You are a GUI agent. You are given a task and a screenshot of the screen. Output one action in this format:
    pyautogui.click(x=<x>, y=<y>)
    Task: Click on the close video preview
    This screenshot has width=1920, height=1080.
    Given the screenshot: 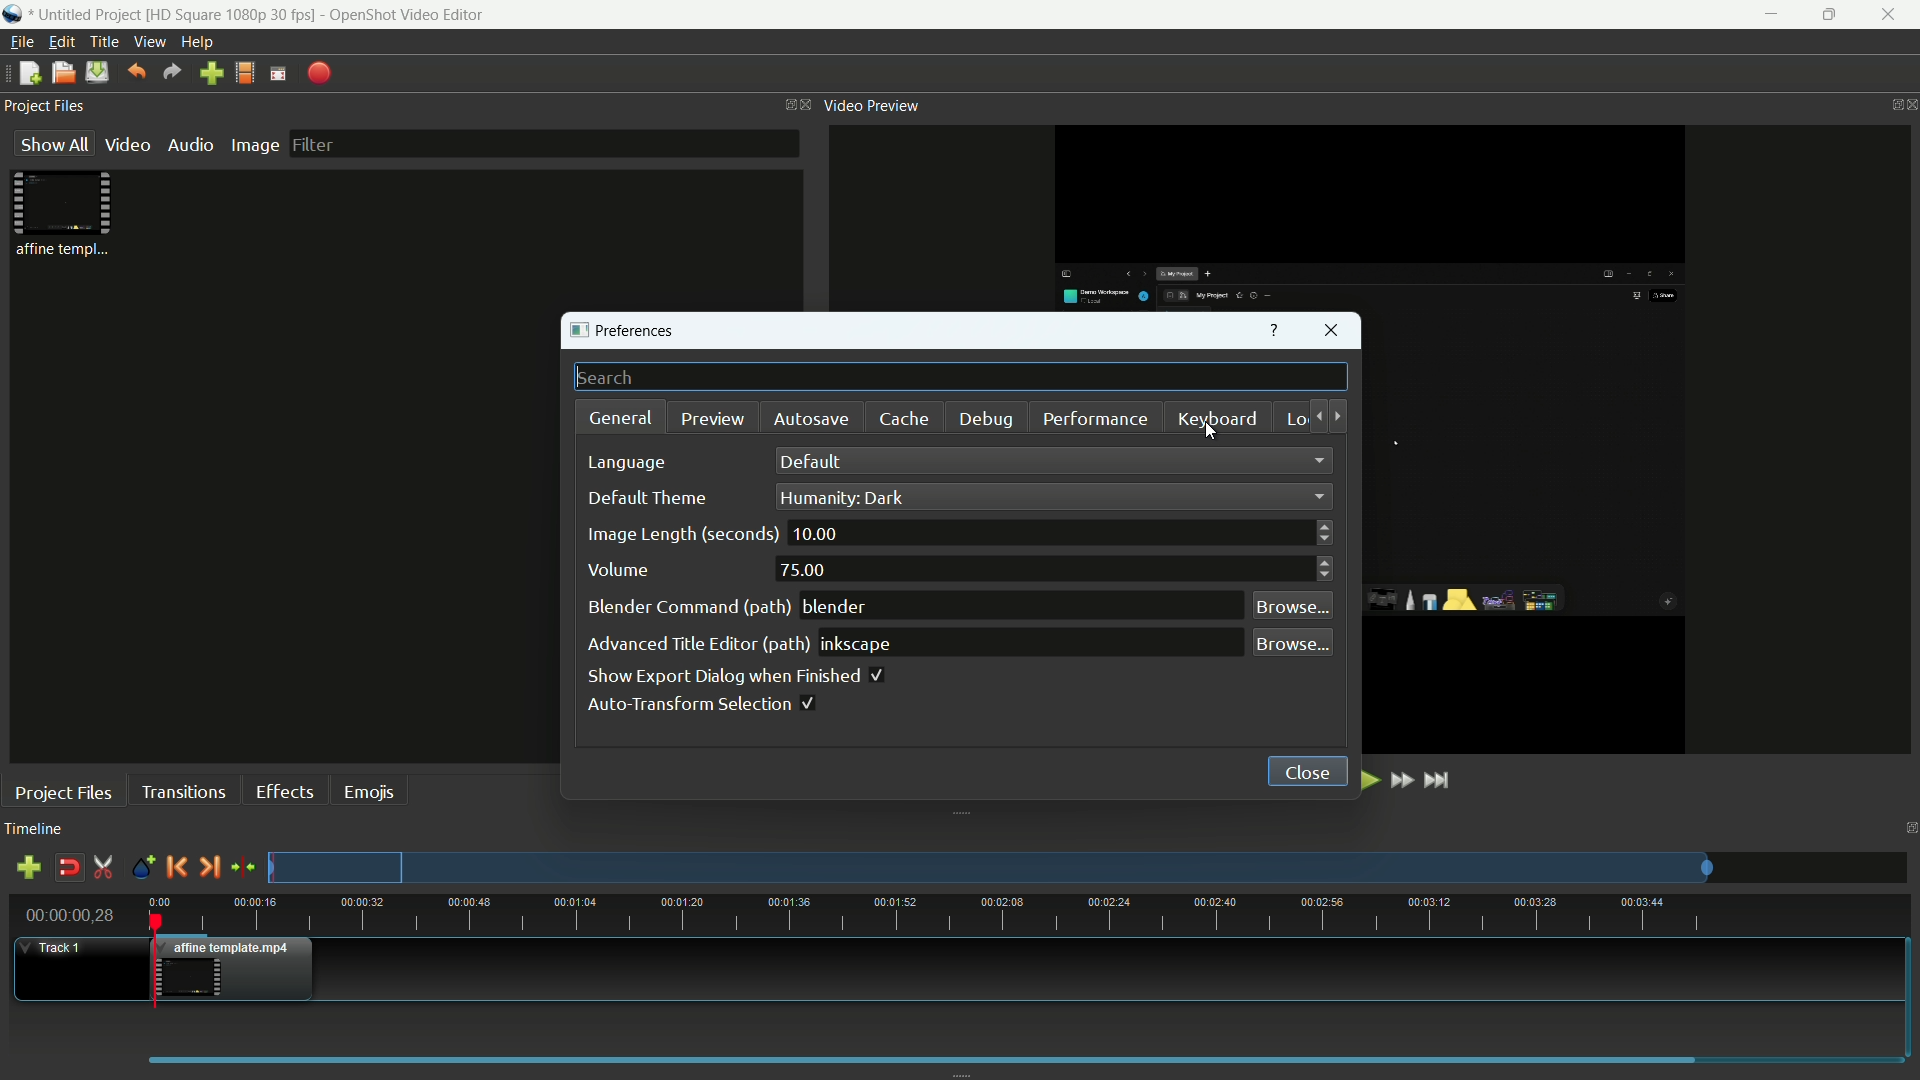 What is the action you would take?
    pyautogui.click(x=1908, y=105)
    